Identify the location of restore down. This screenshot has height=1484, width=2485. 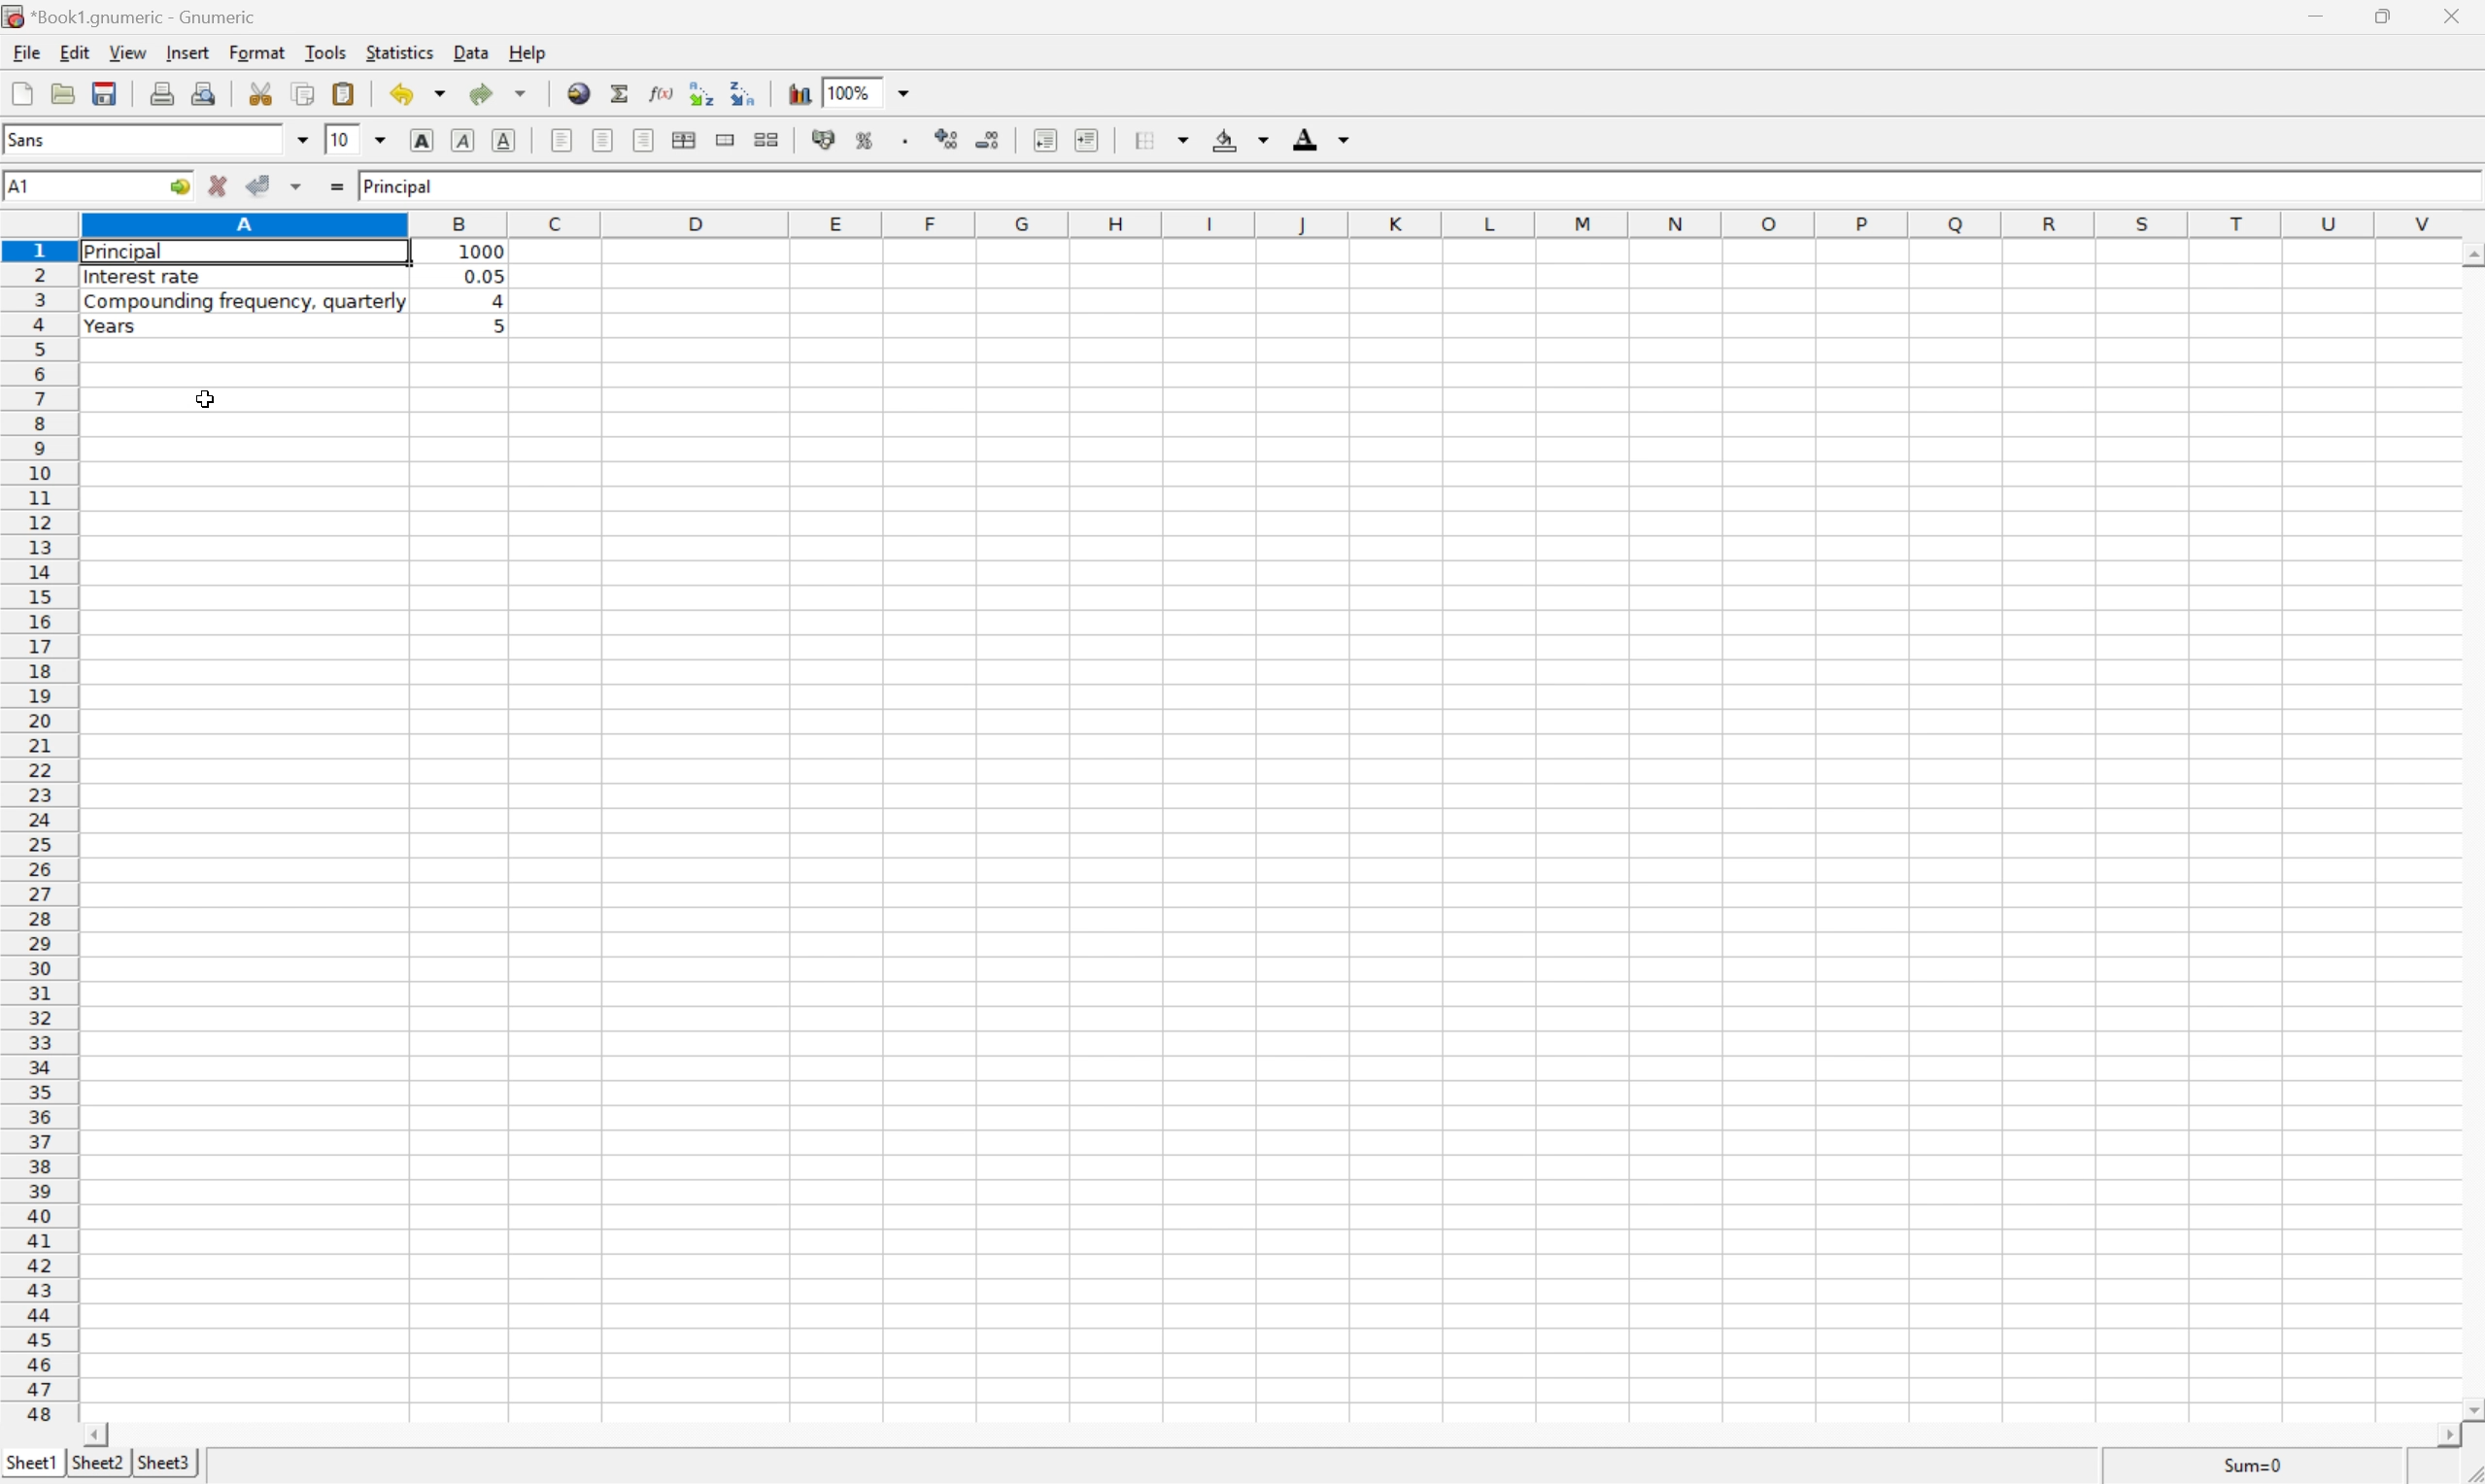
(2388, 16).